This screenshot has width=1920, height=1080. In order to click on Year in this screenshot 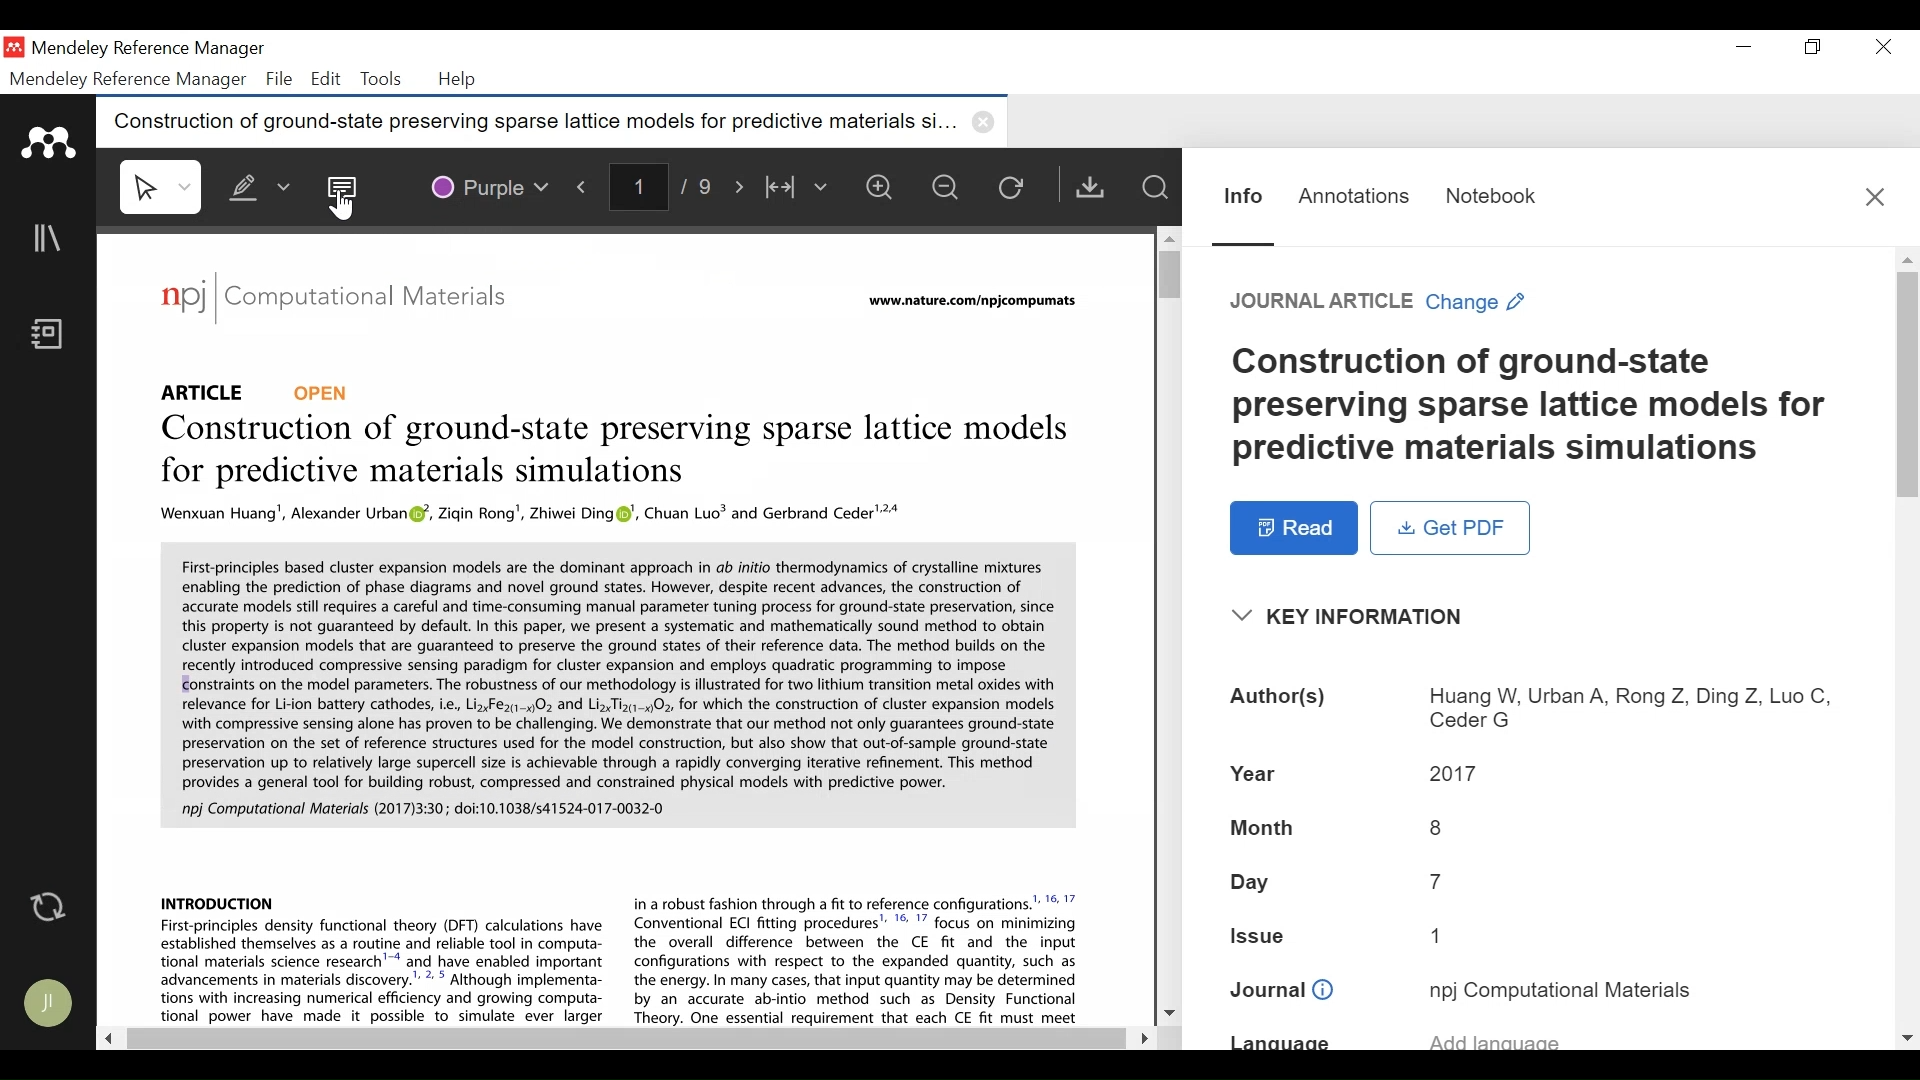, I will do `click(1537, 774)`.